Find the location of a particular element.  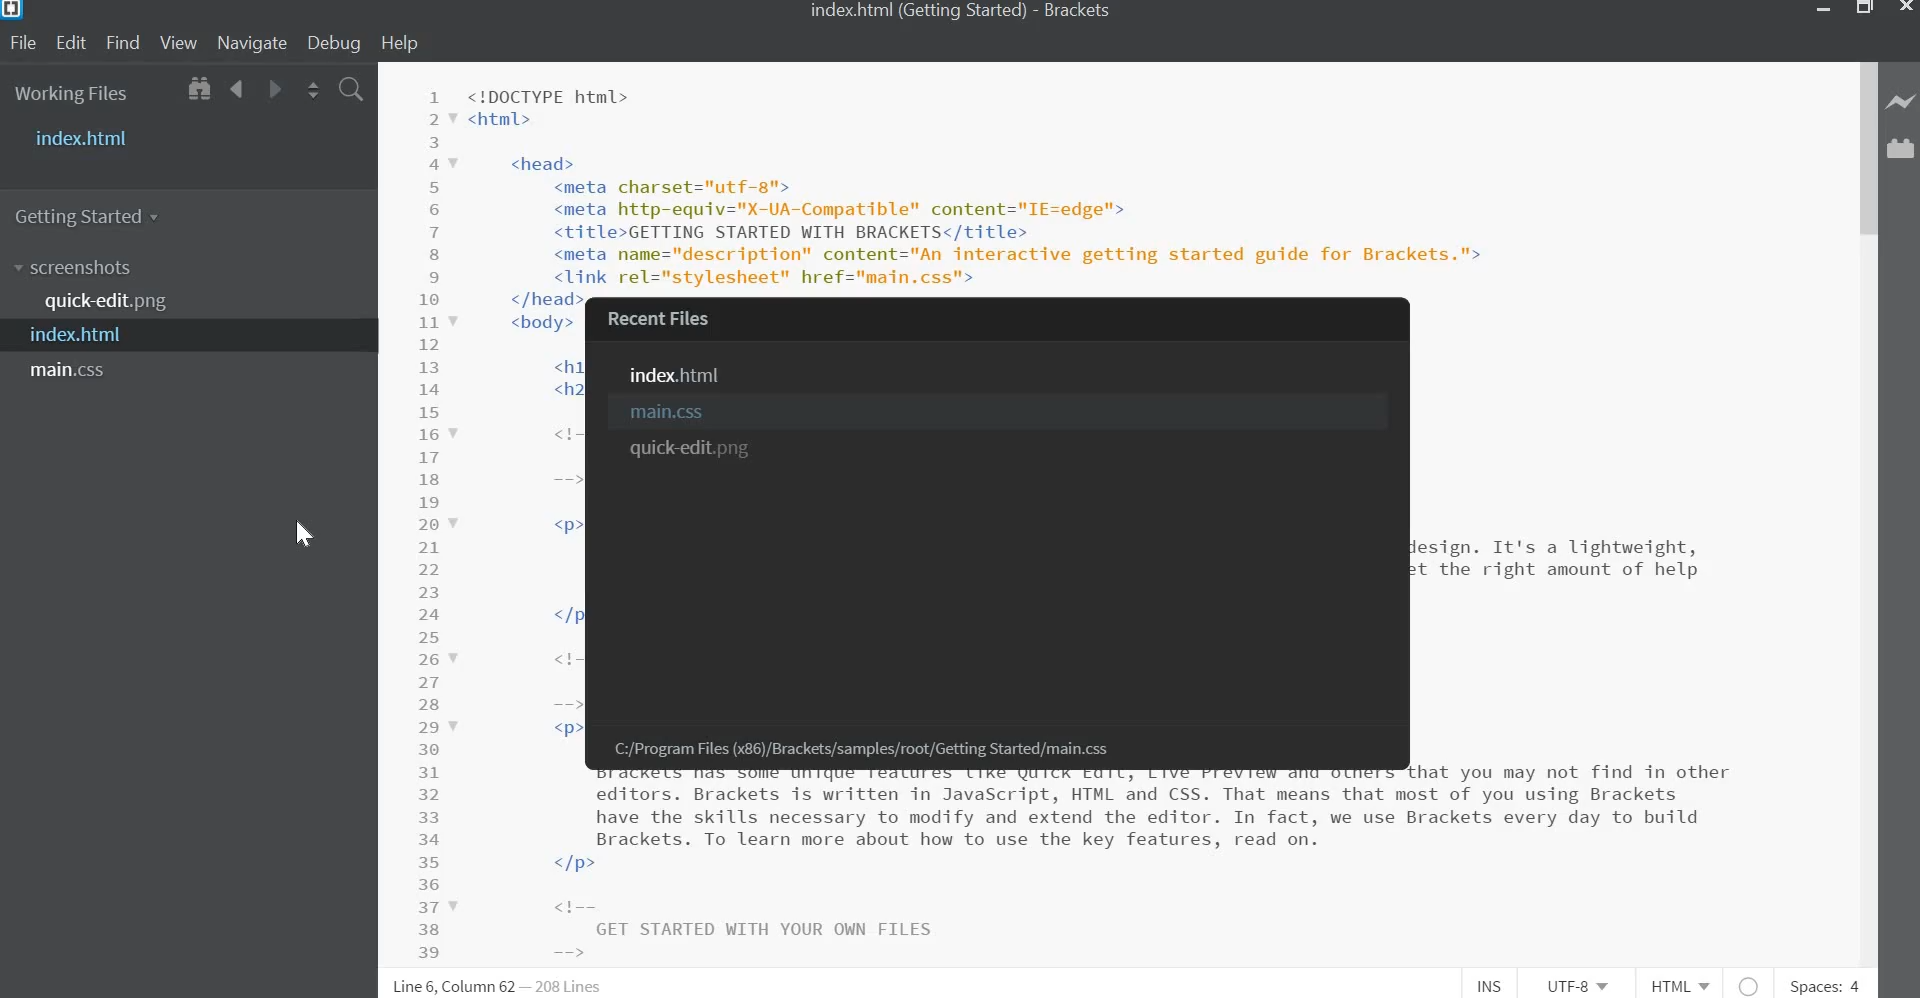

minimize is located at coordinates (1823, 11).